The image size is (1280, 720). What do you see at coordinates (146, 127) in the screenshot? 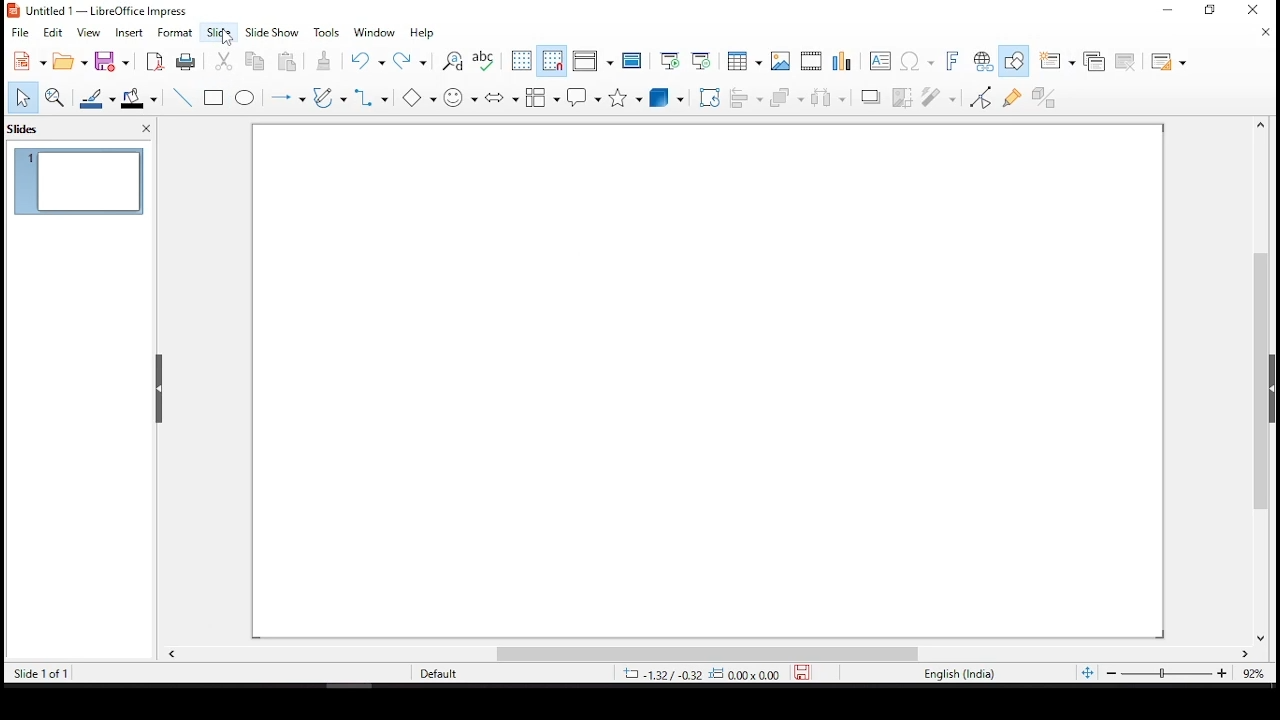
I see `close pane` at bounding box center [146, 127].